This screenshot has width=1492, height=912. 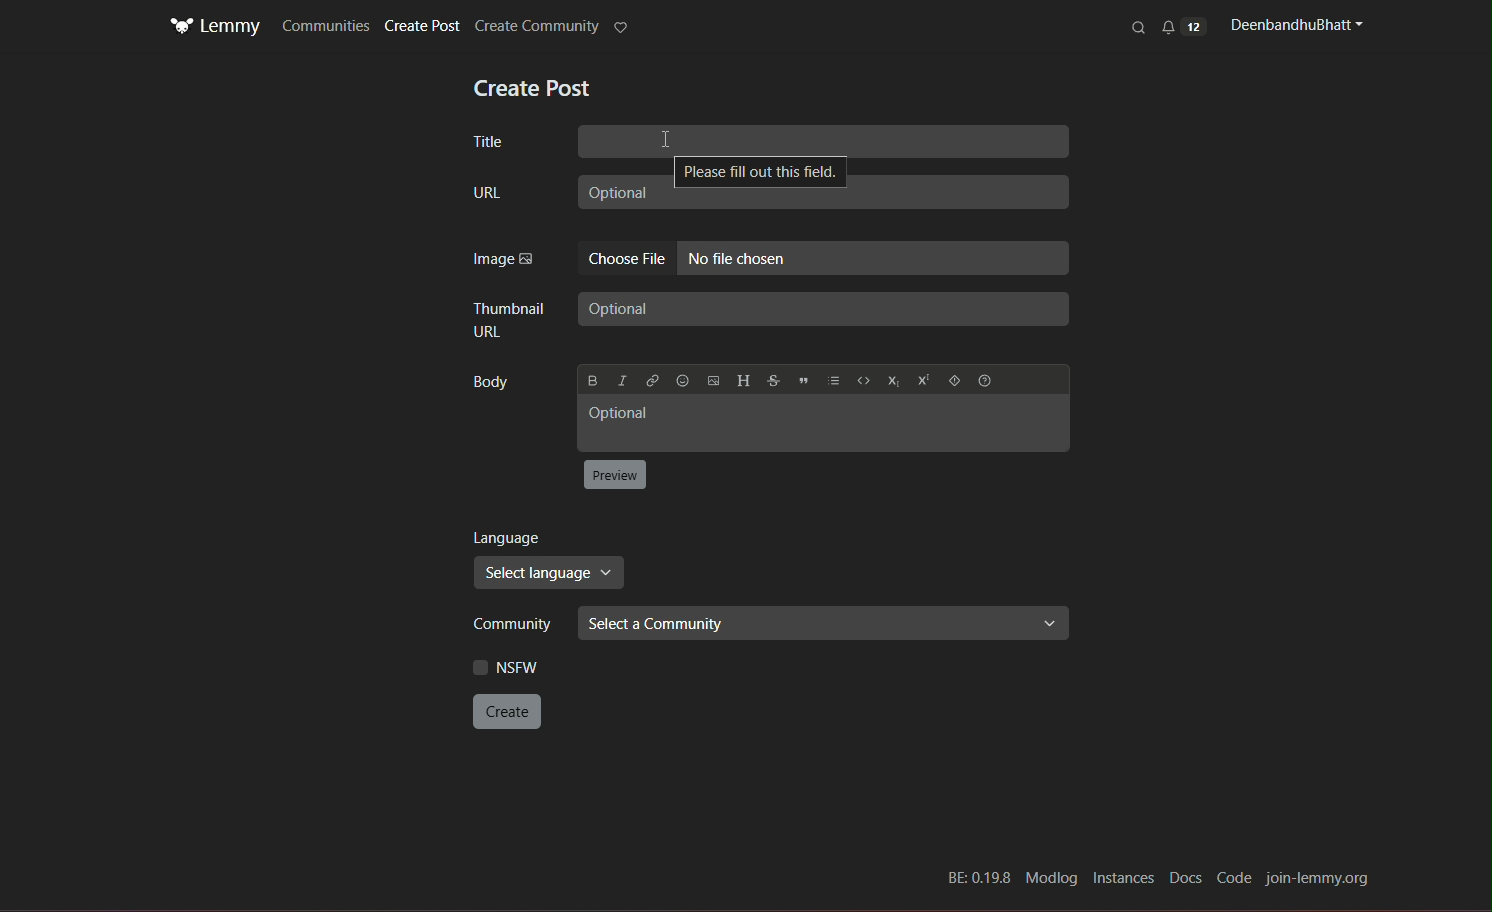 What do you see at coordinates (617, 474) in the screenshot?
I see `button` at bounding box center [617, 474].